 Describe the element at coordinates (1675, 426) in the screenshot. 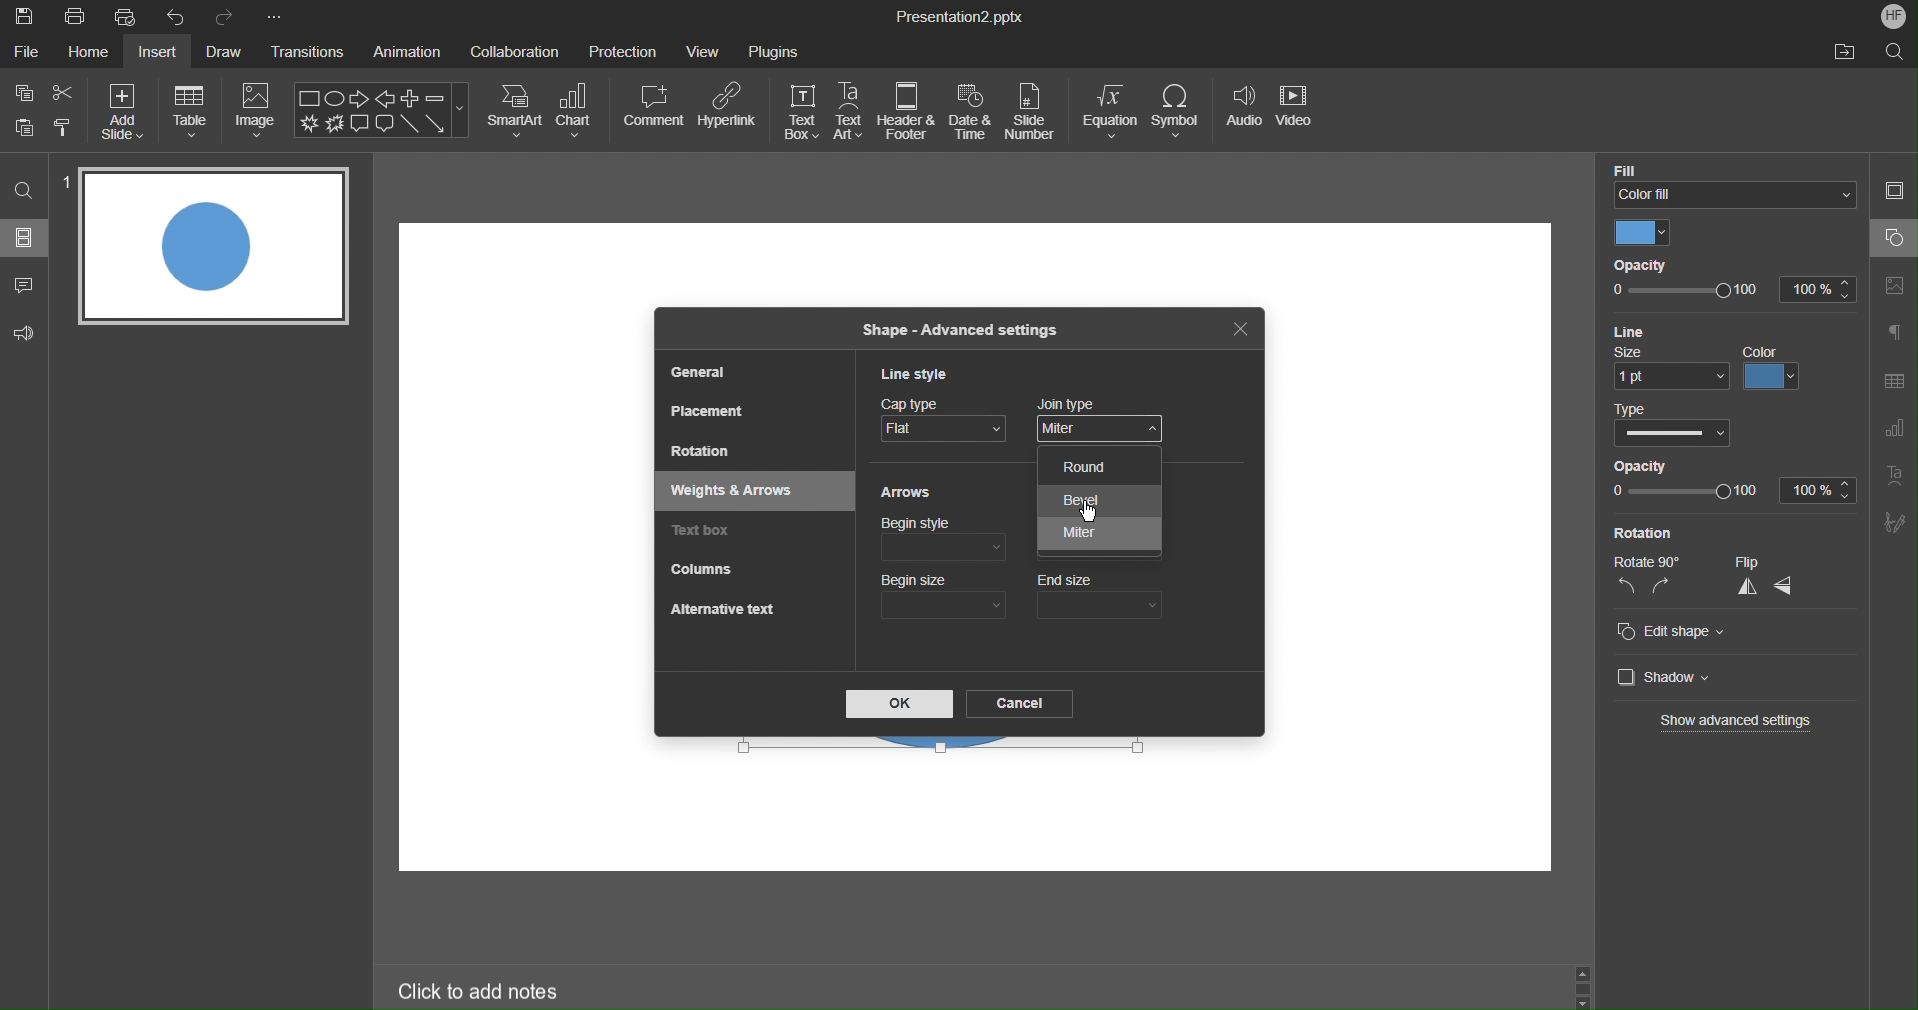

I see `Type` at that location.